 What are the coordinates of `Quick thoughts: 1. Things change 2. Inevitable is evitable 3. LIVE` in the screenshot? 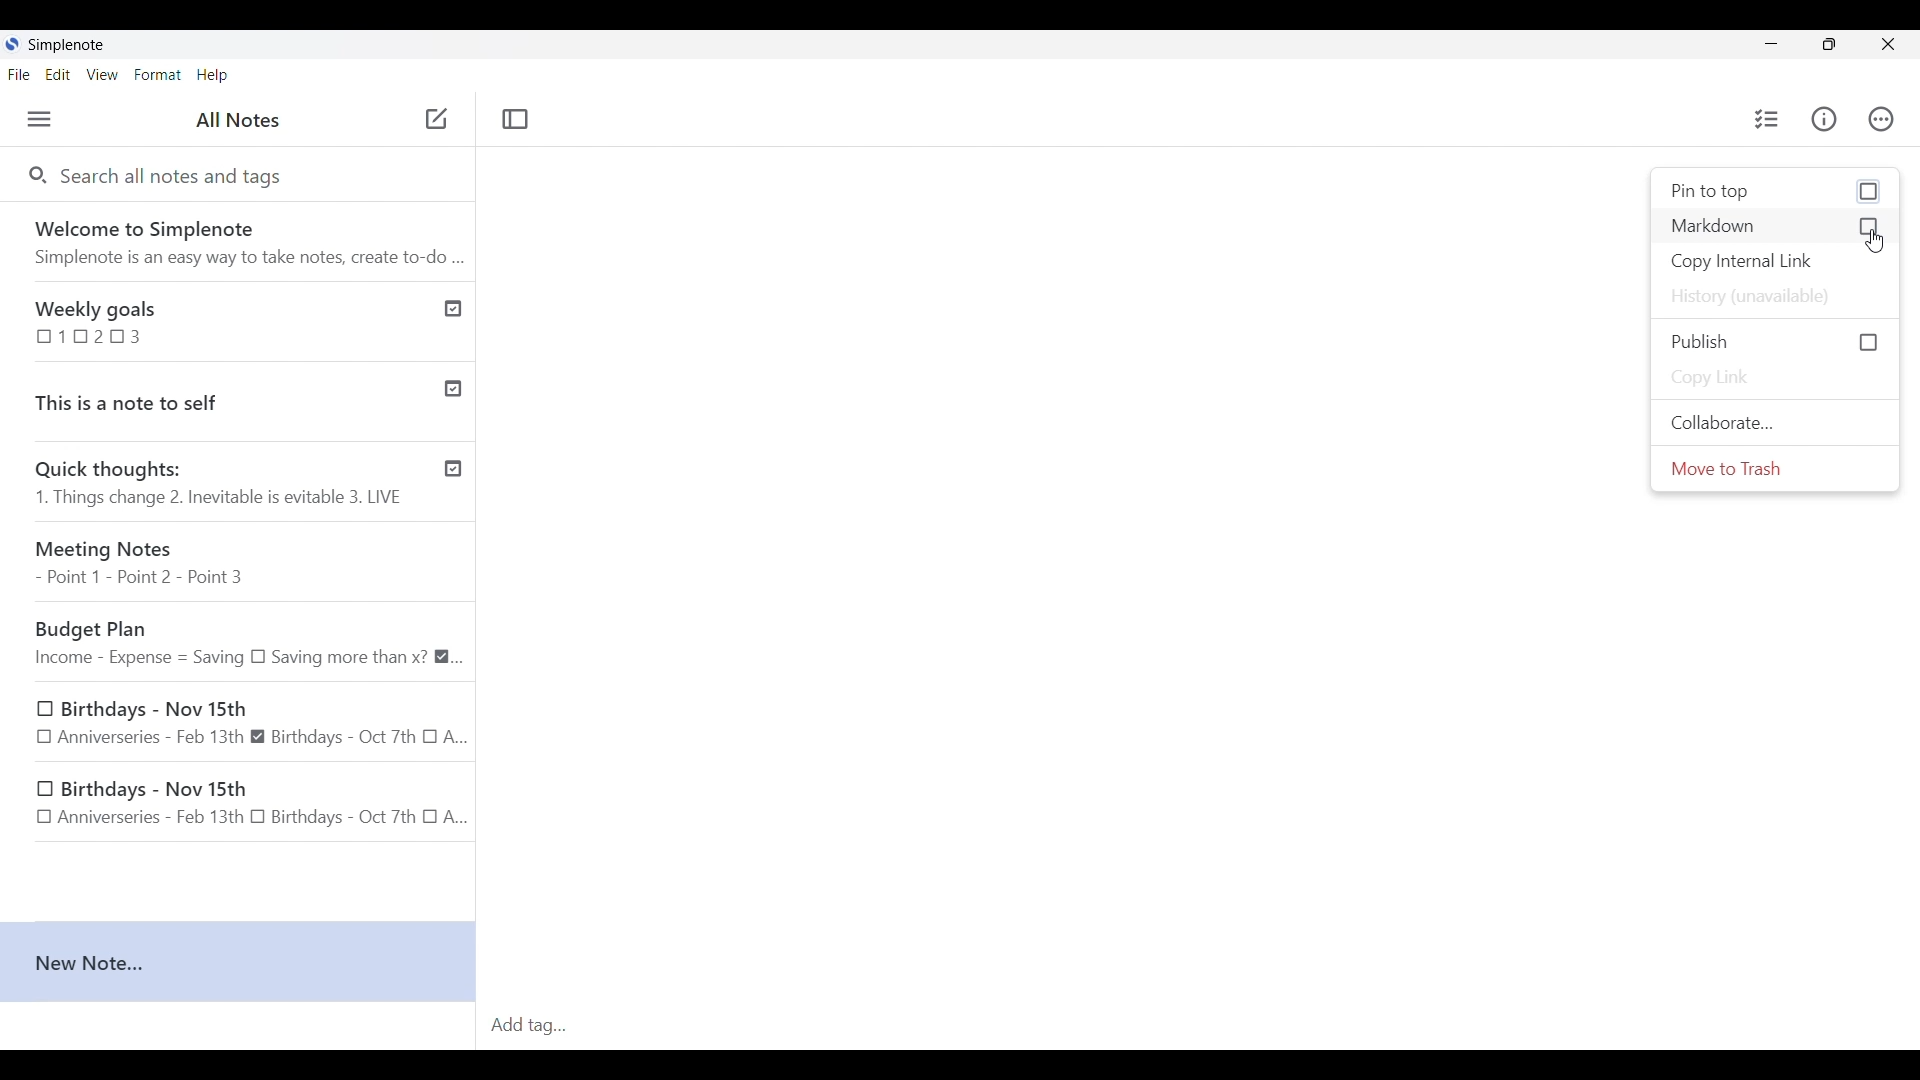 It's located at (218, 485).